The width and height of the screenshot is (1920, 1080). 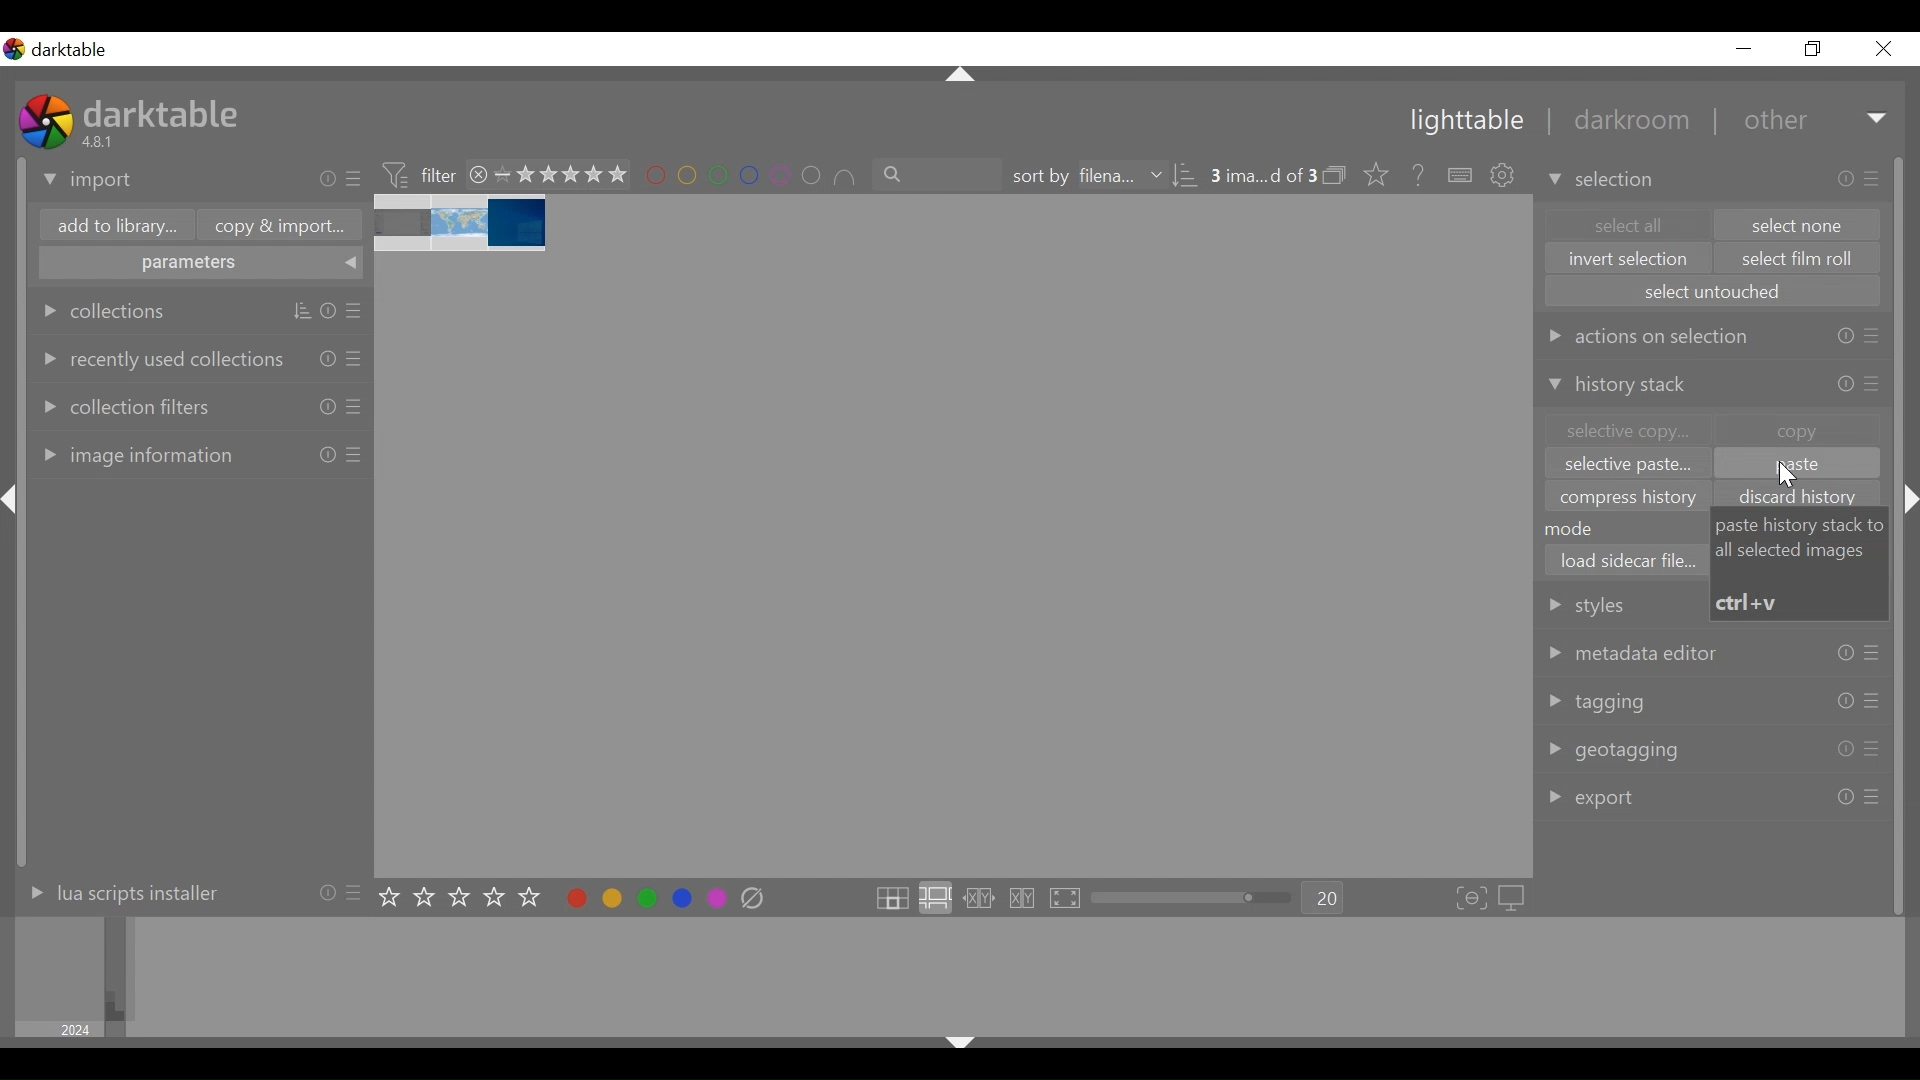 I want to click on filter, so click(x=418, y=173).